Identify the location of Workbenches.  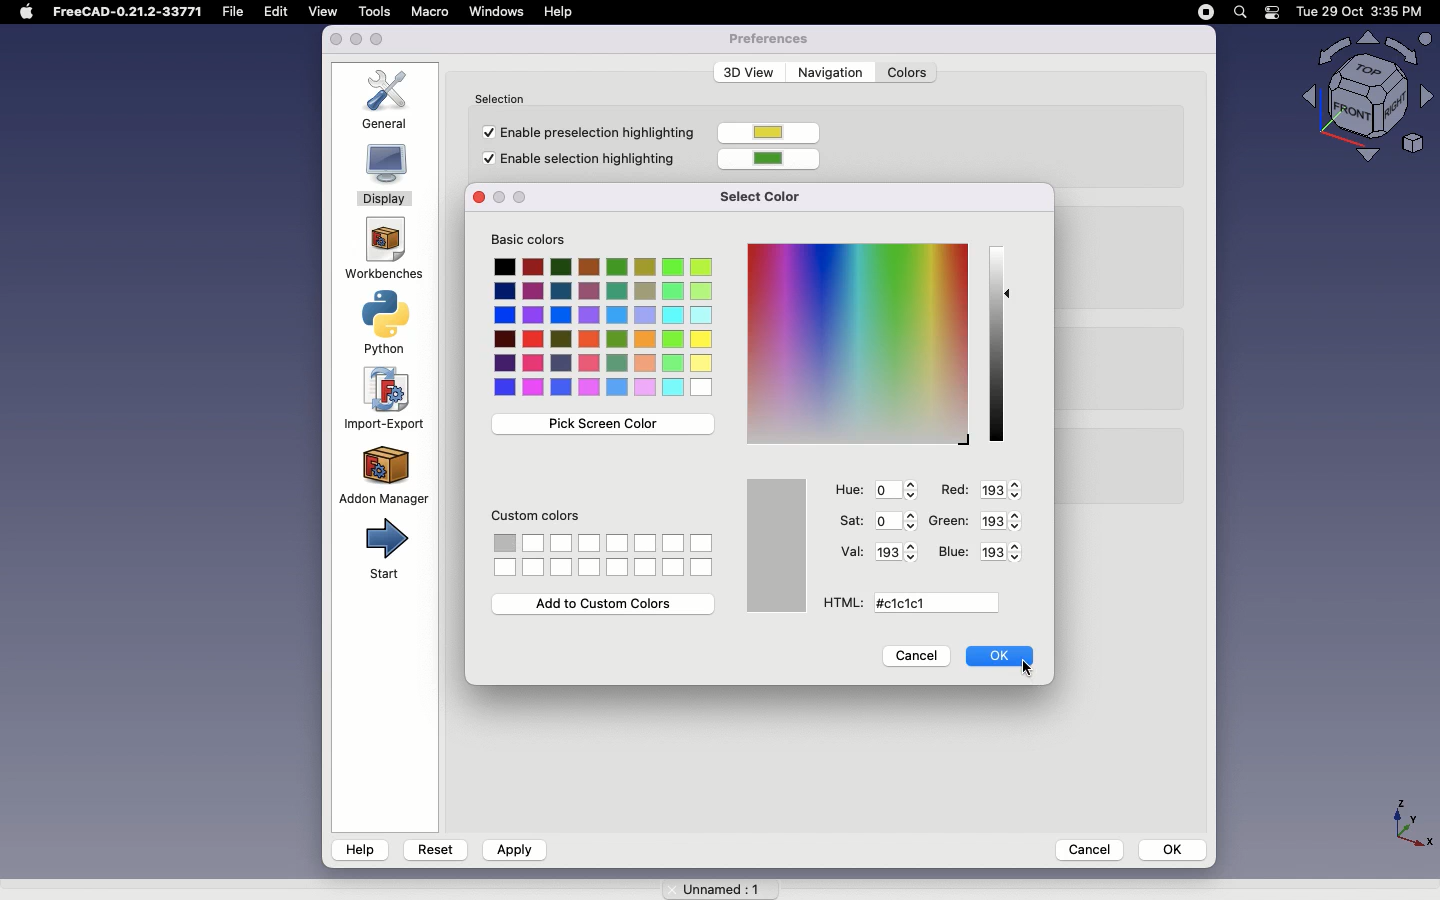
(382, 250).